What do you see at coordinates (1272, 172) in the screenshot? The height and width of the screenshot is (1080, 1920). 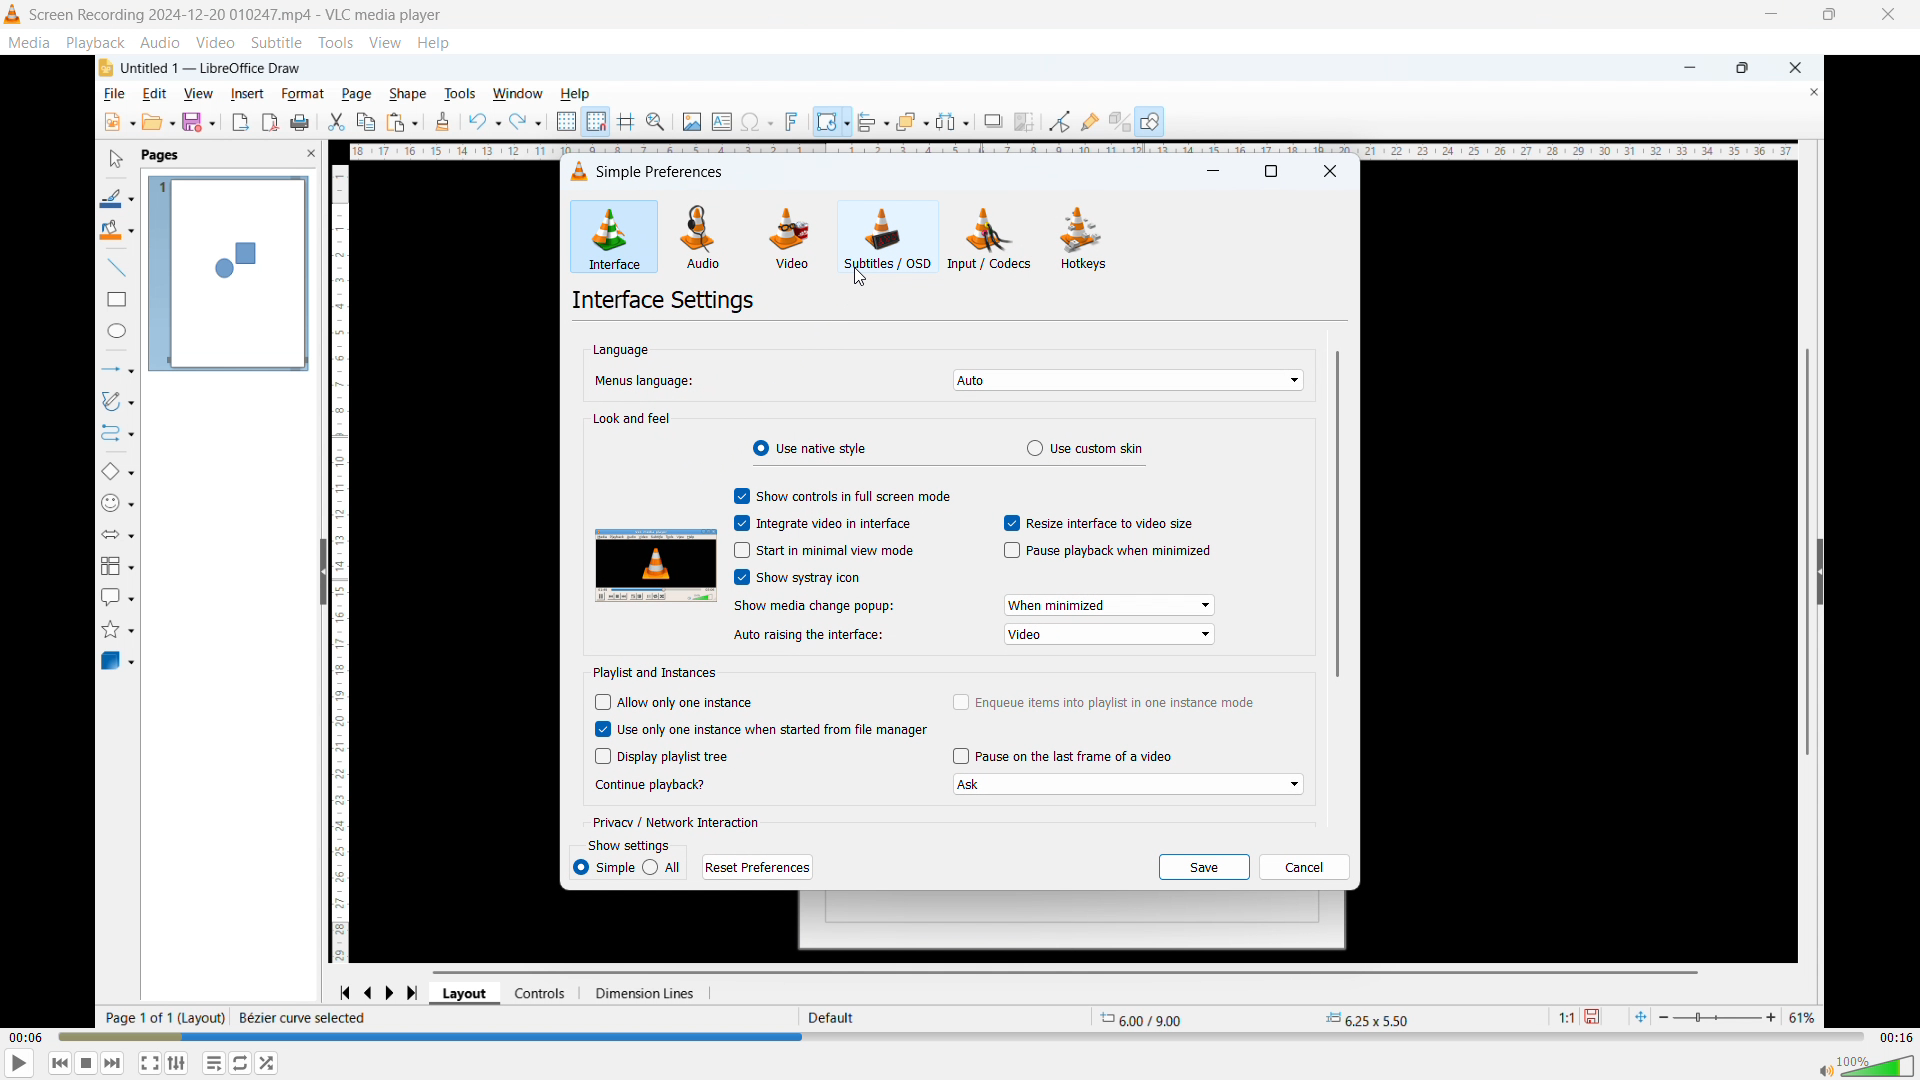 I see `maximise ` at bounding box center [1272, 172].